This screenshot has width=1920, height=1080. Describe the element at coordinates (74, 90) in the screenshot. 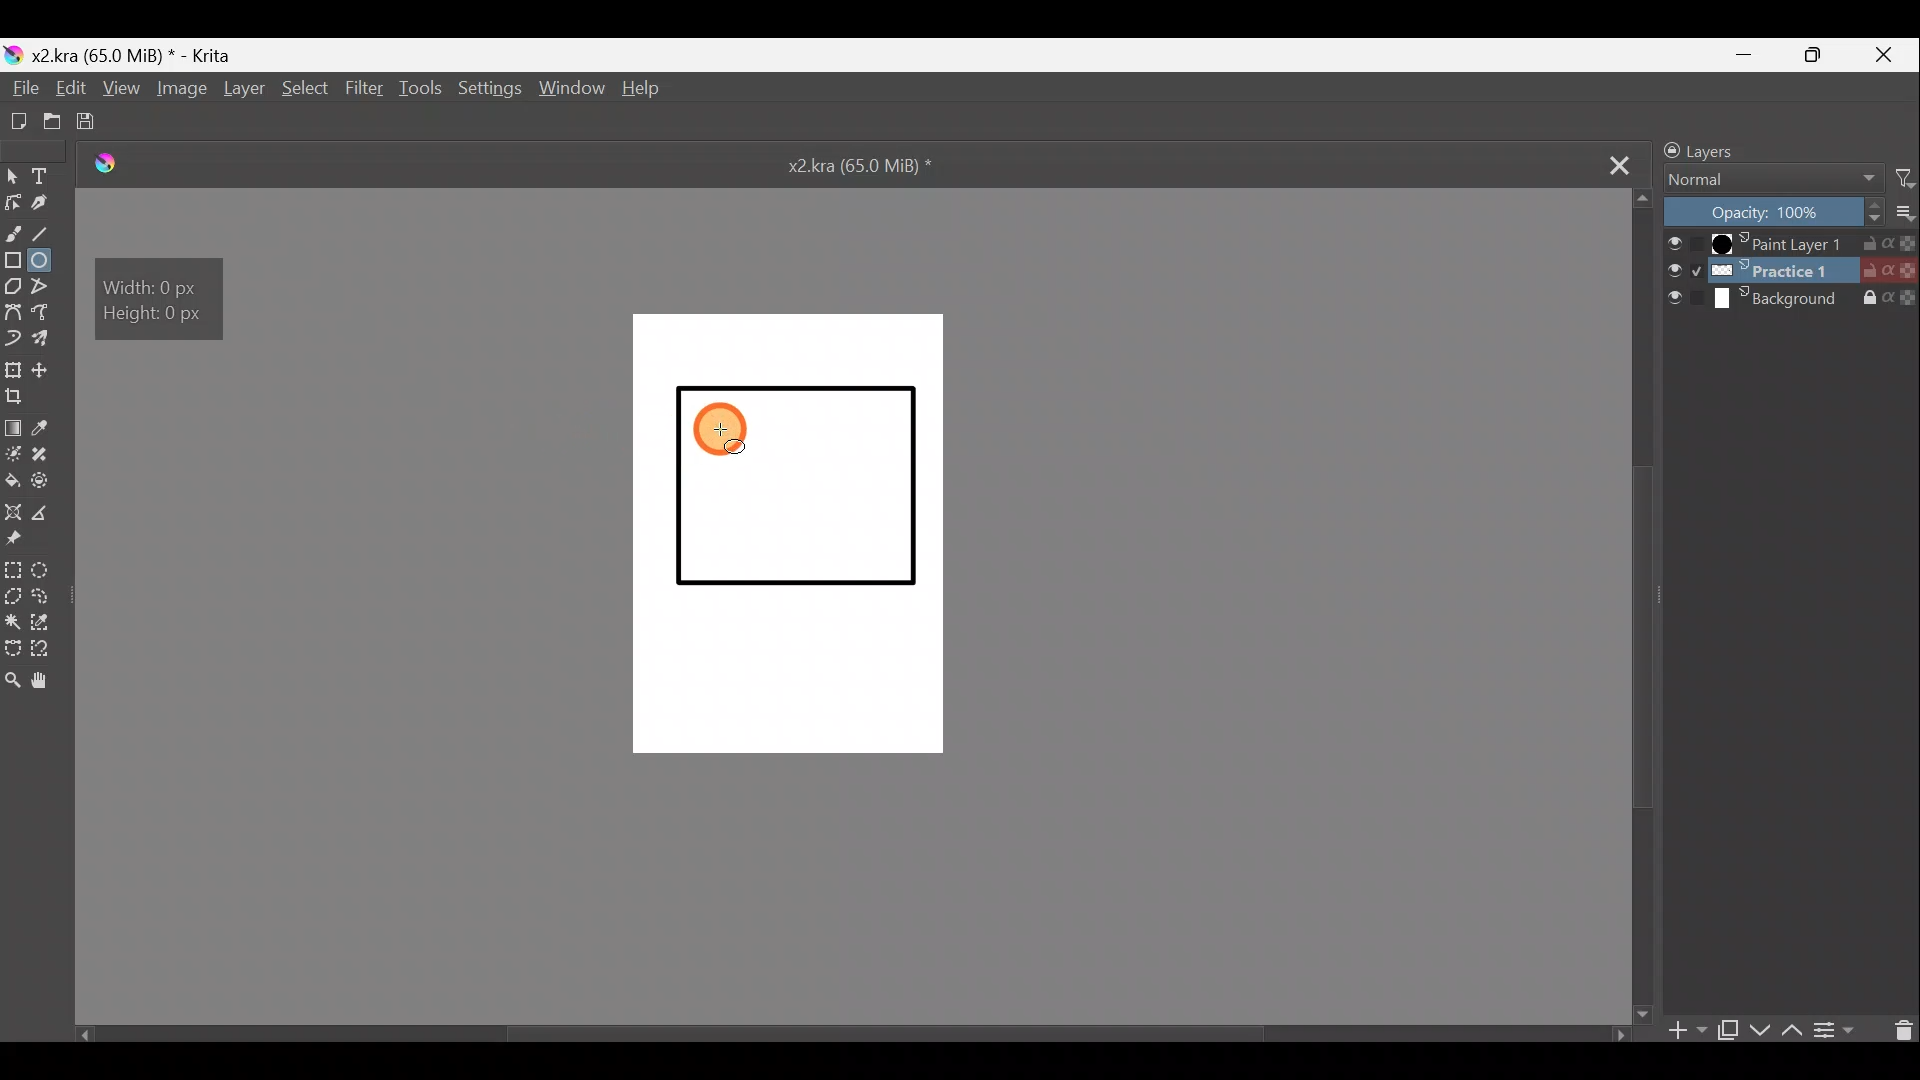

I see `Edit` at that location.